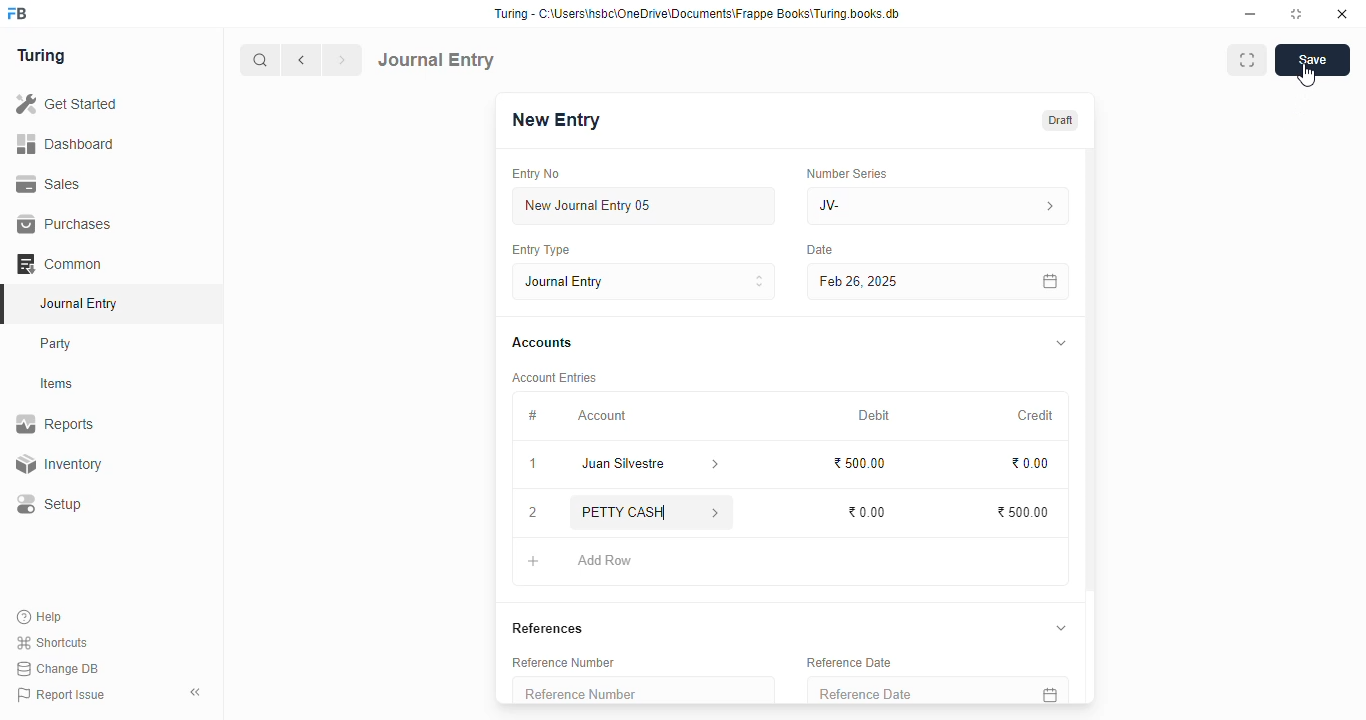 Image resolution: width=1366 pixels, height=720 pixels. Describe the element at coordinates (1246, 60) in the screenshot. I see `toggle between form and full width` at that location.